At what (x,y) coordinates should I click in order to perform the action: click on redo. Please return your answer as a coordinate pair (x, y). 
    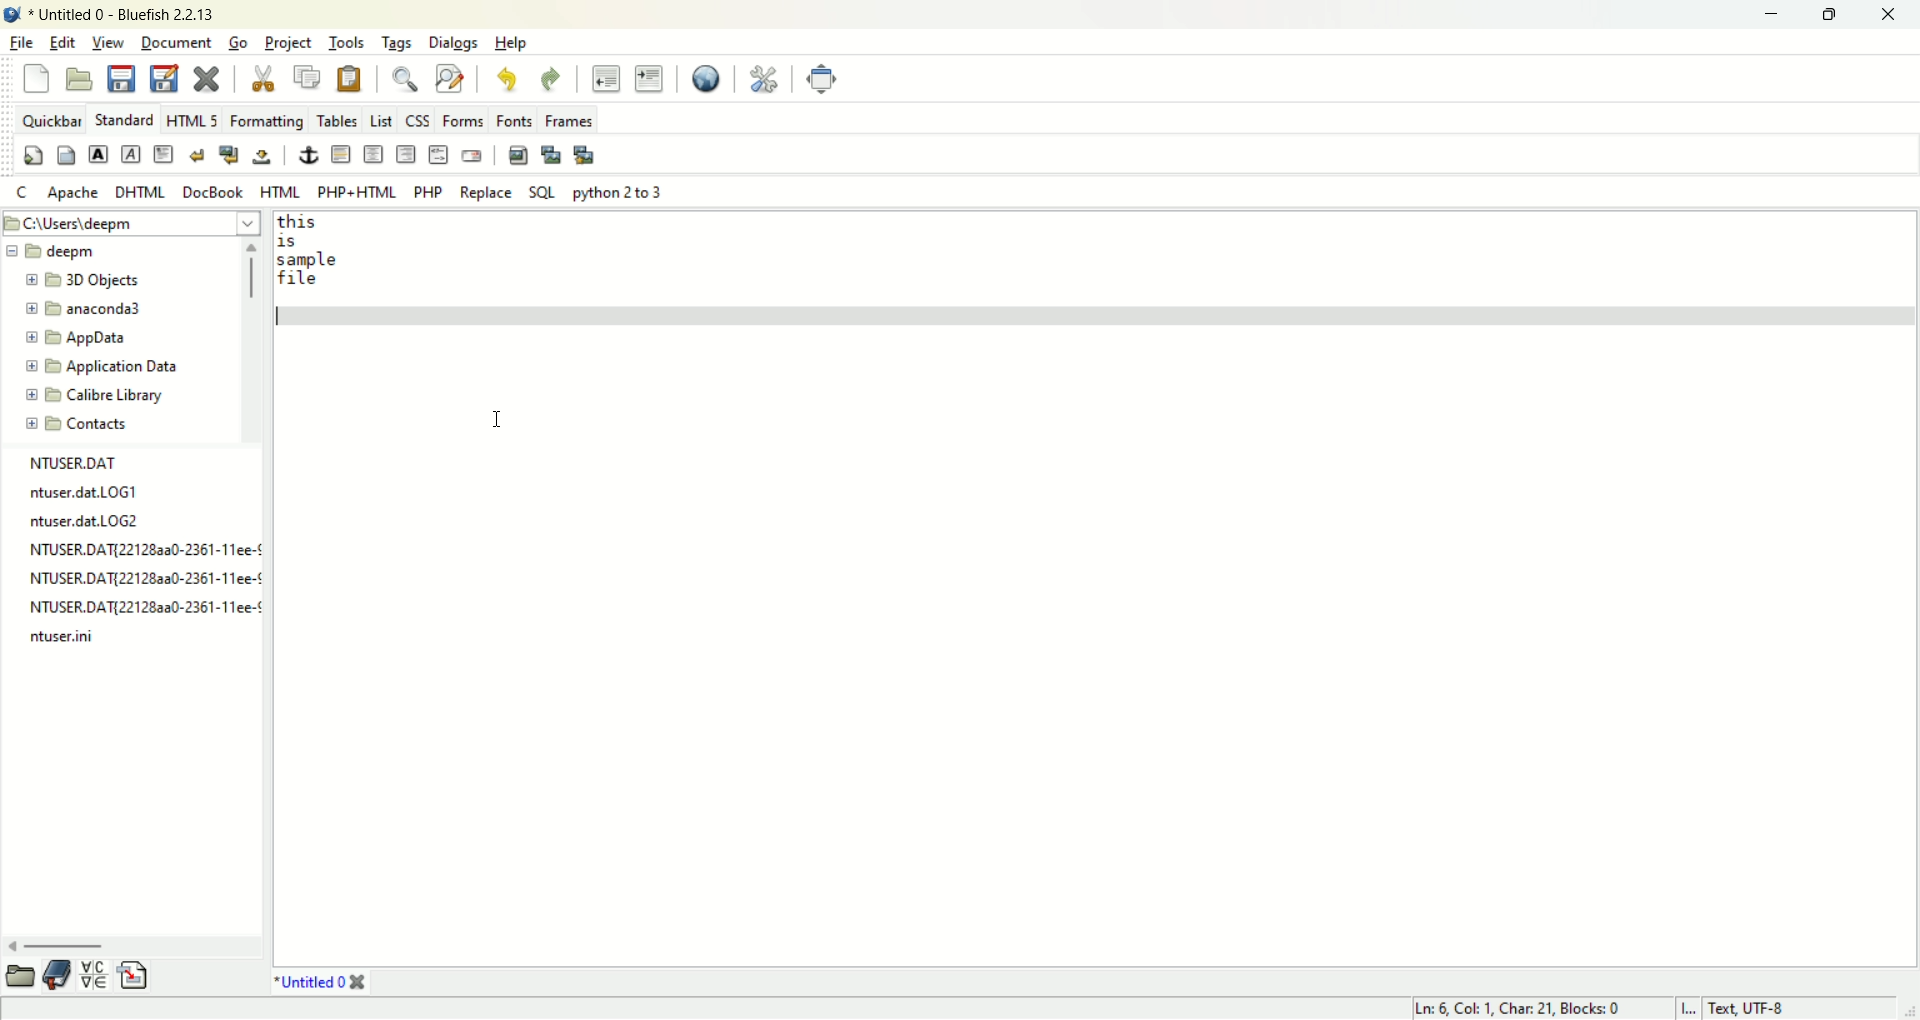
    Looking at the image, I should click on (553, 79).